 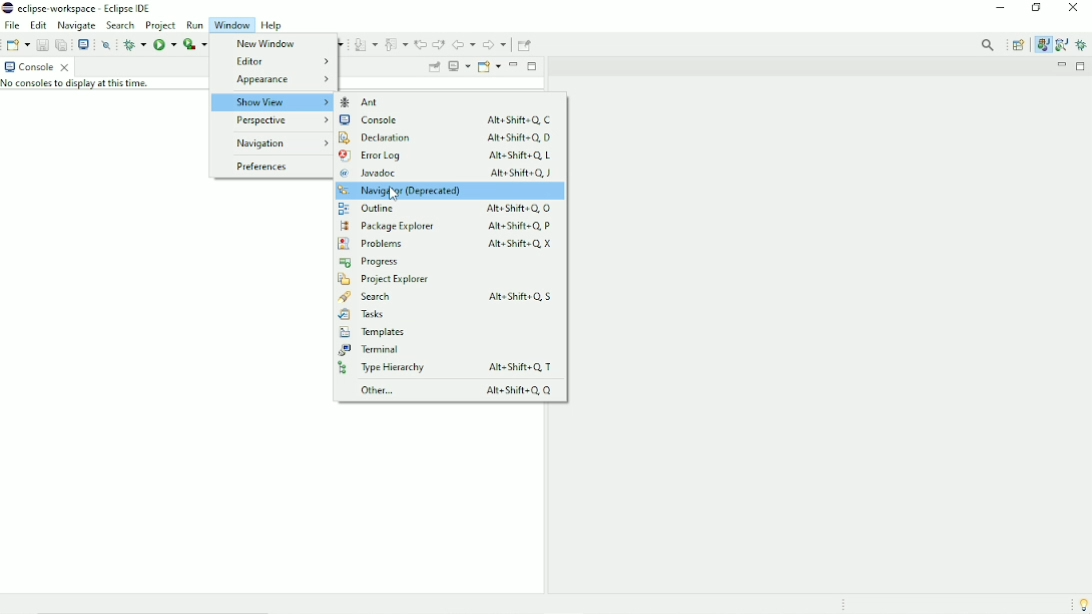 I want to click on Ant, so click(x=369, y=102).